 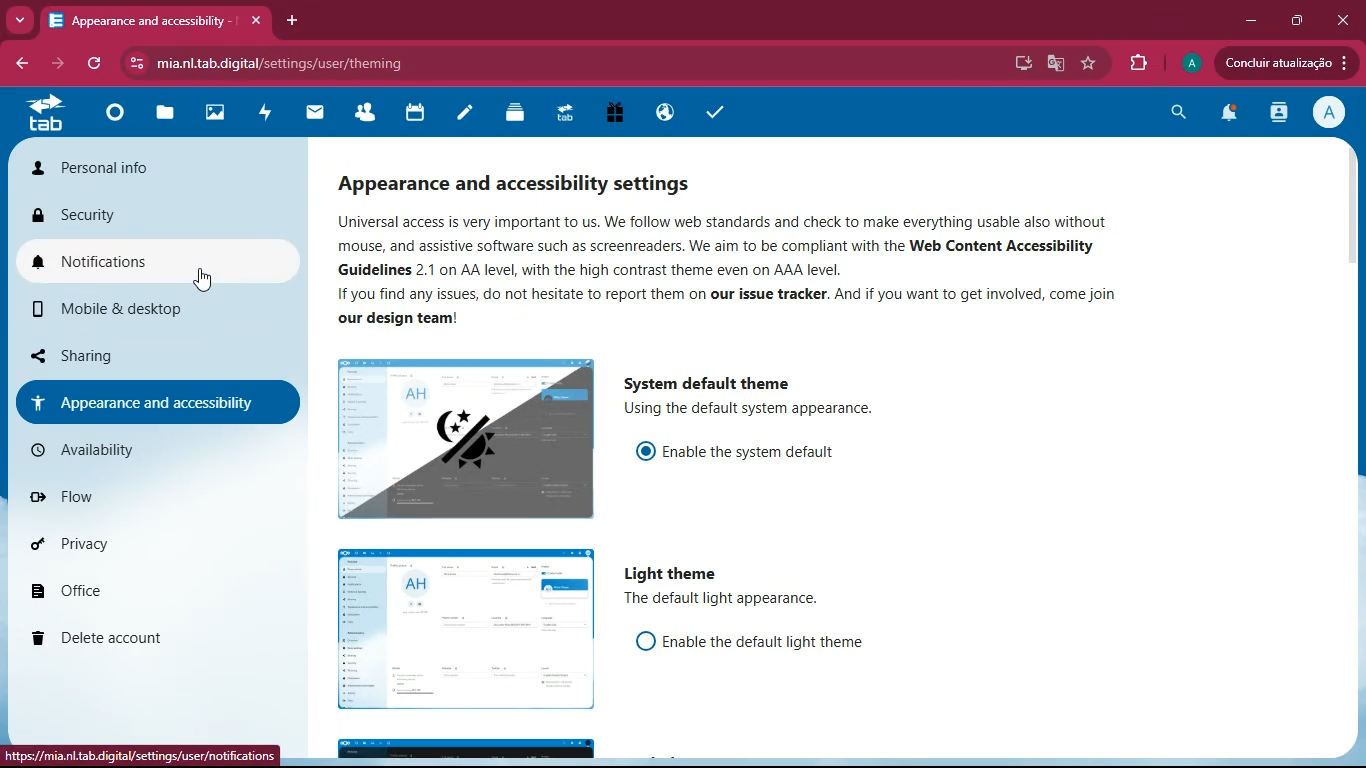 I want to click on search, so click(x=1175, y=112).